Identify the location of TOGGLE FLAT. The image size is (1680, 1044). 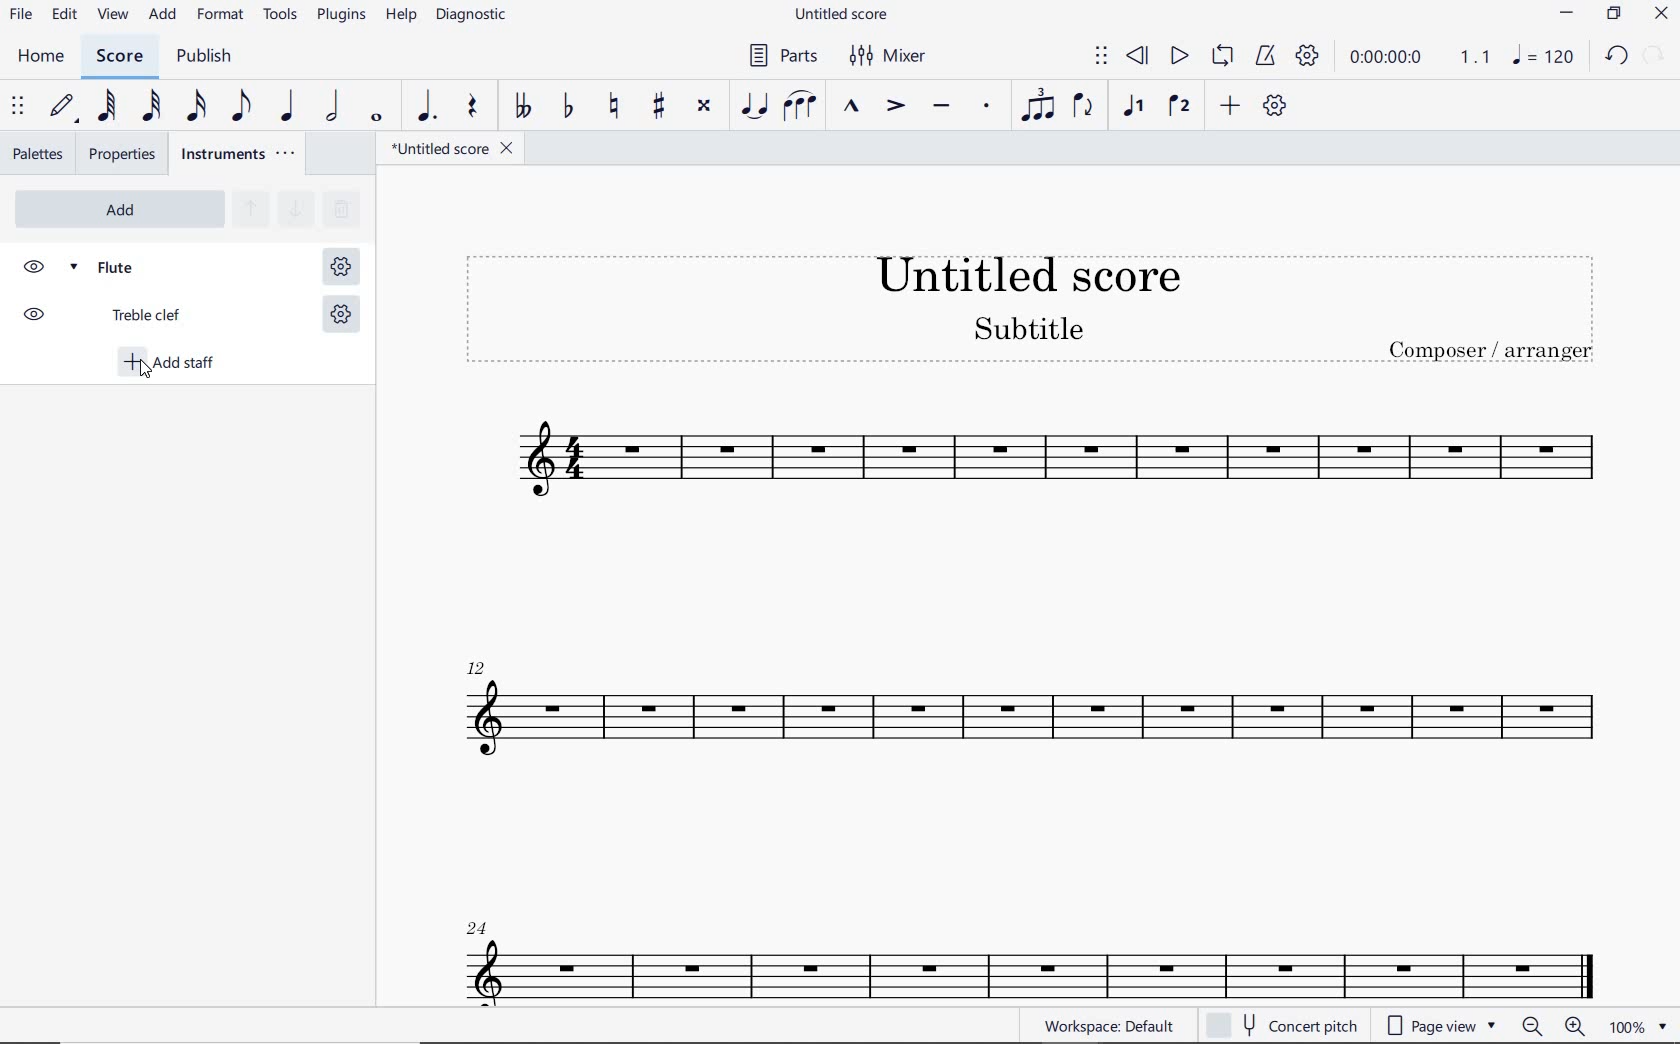
(569, 107).